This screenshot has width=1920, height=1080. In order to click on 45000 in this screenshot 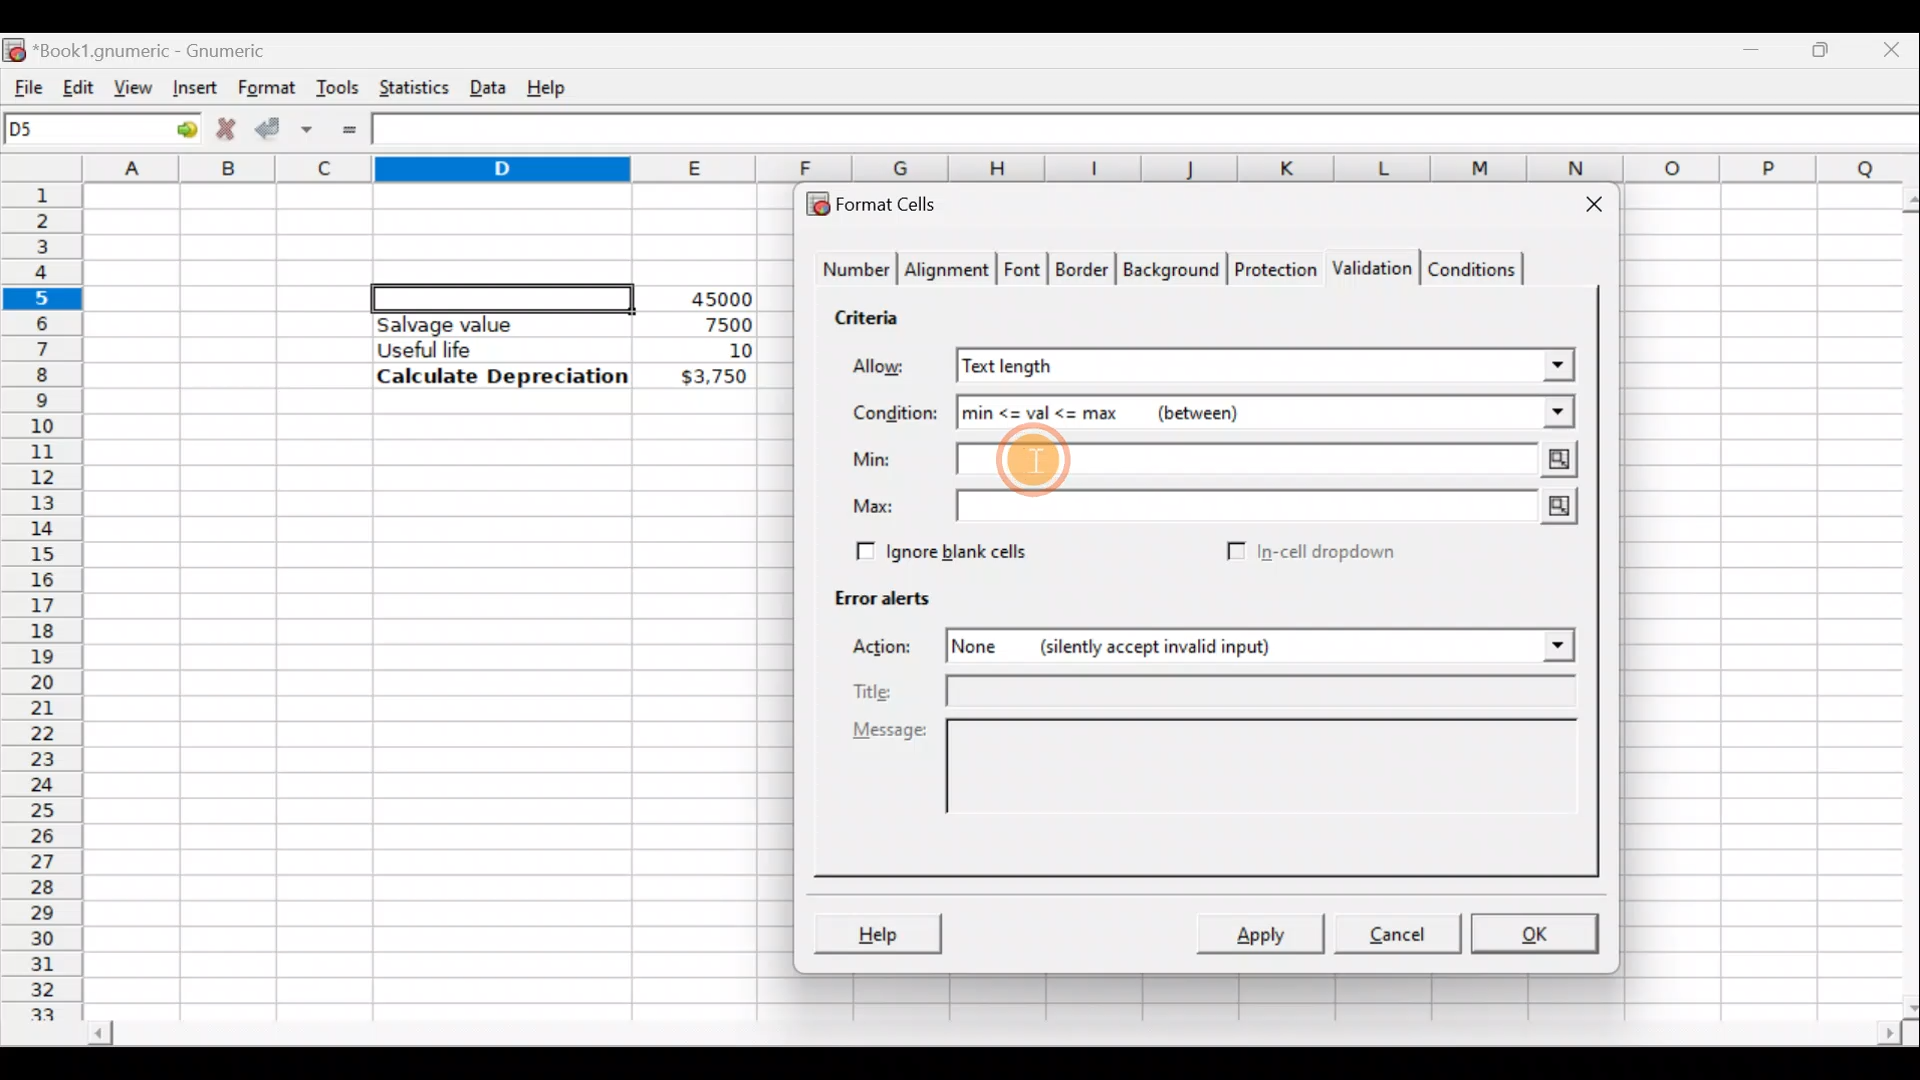, I will do `click(714, 299)`.